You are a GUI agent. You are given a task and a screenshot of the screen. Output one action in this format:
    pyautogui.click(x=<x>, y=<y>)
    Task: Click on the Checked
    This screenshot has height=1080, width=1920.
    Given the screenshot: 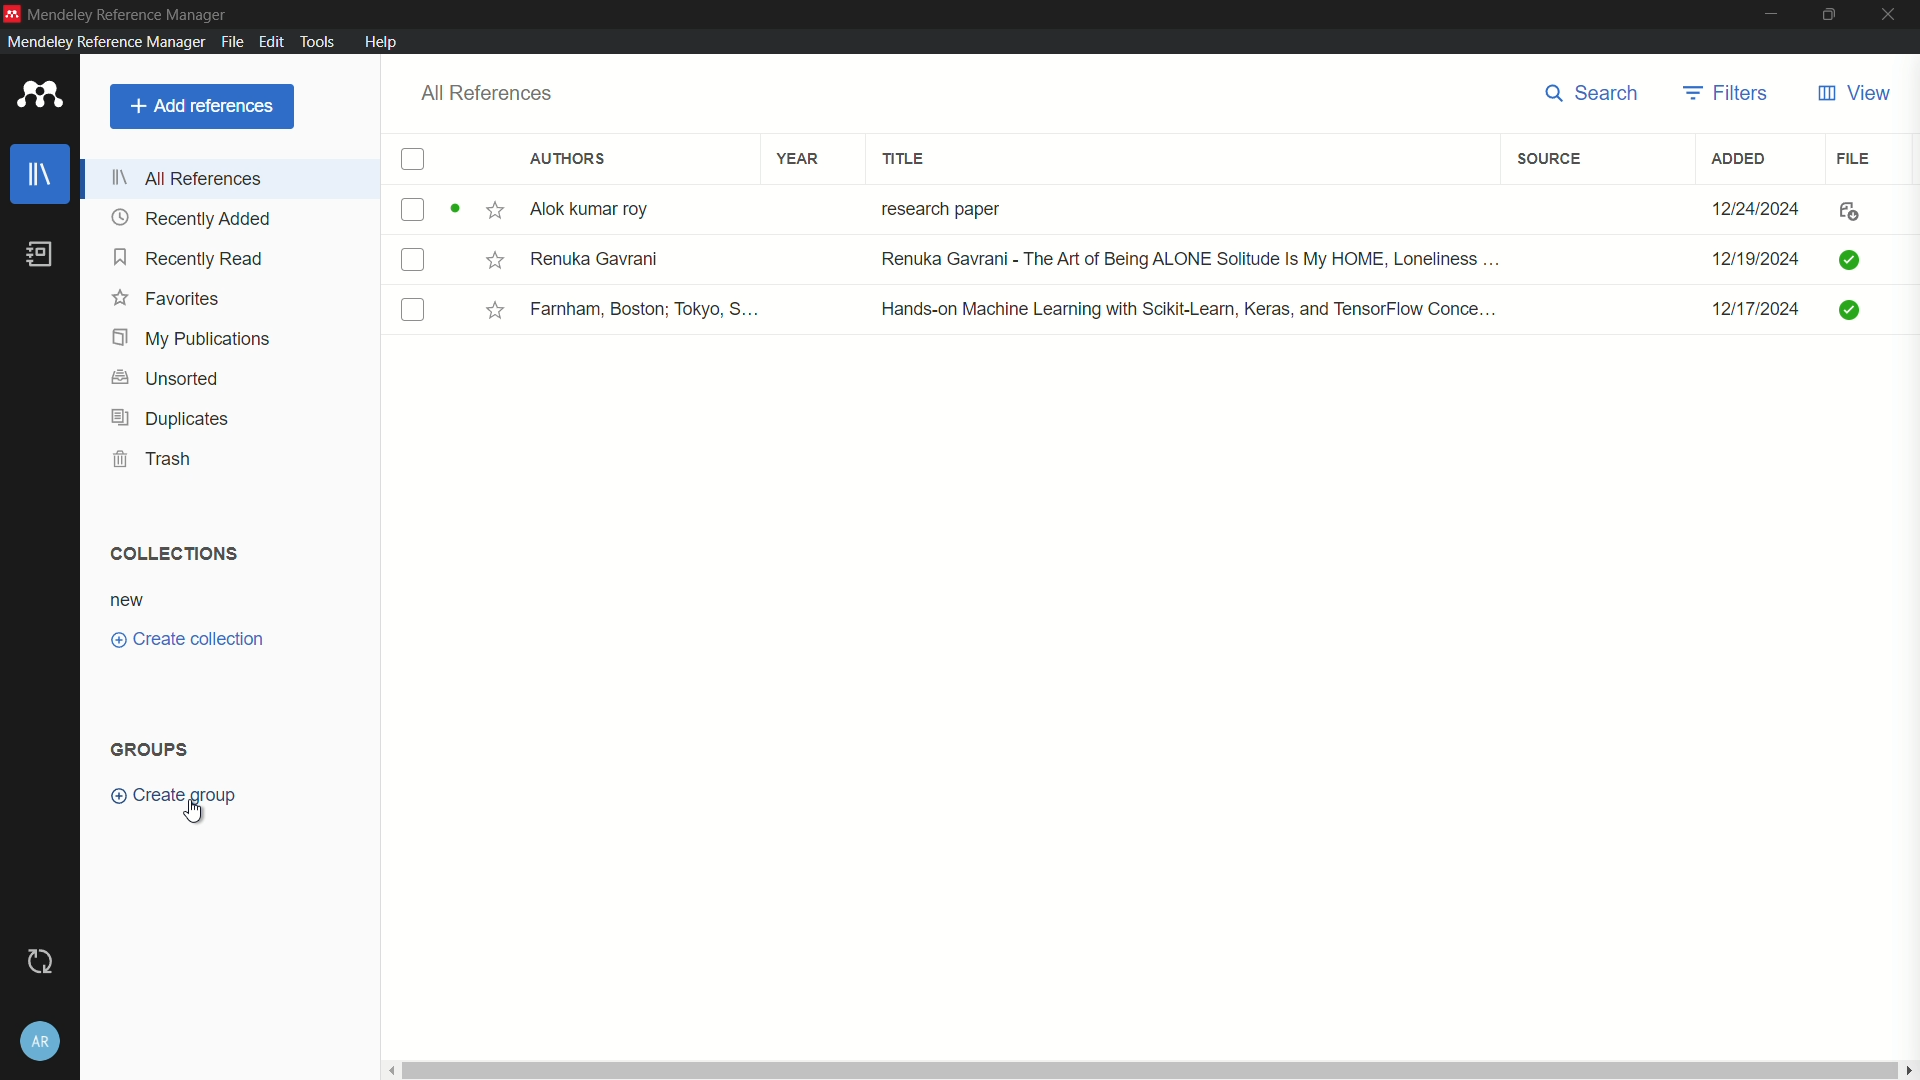 What is the action you would take?
    pyautogui.click(x=1853, y=309)
    